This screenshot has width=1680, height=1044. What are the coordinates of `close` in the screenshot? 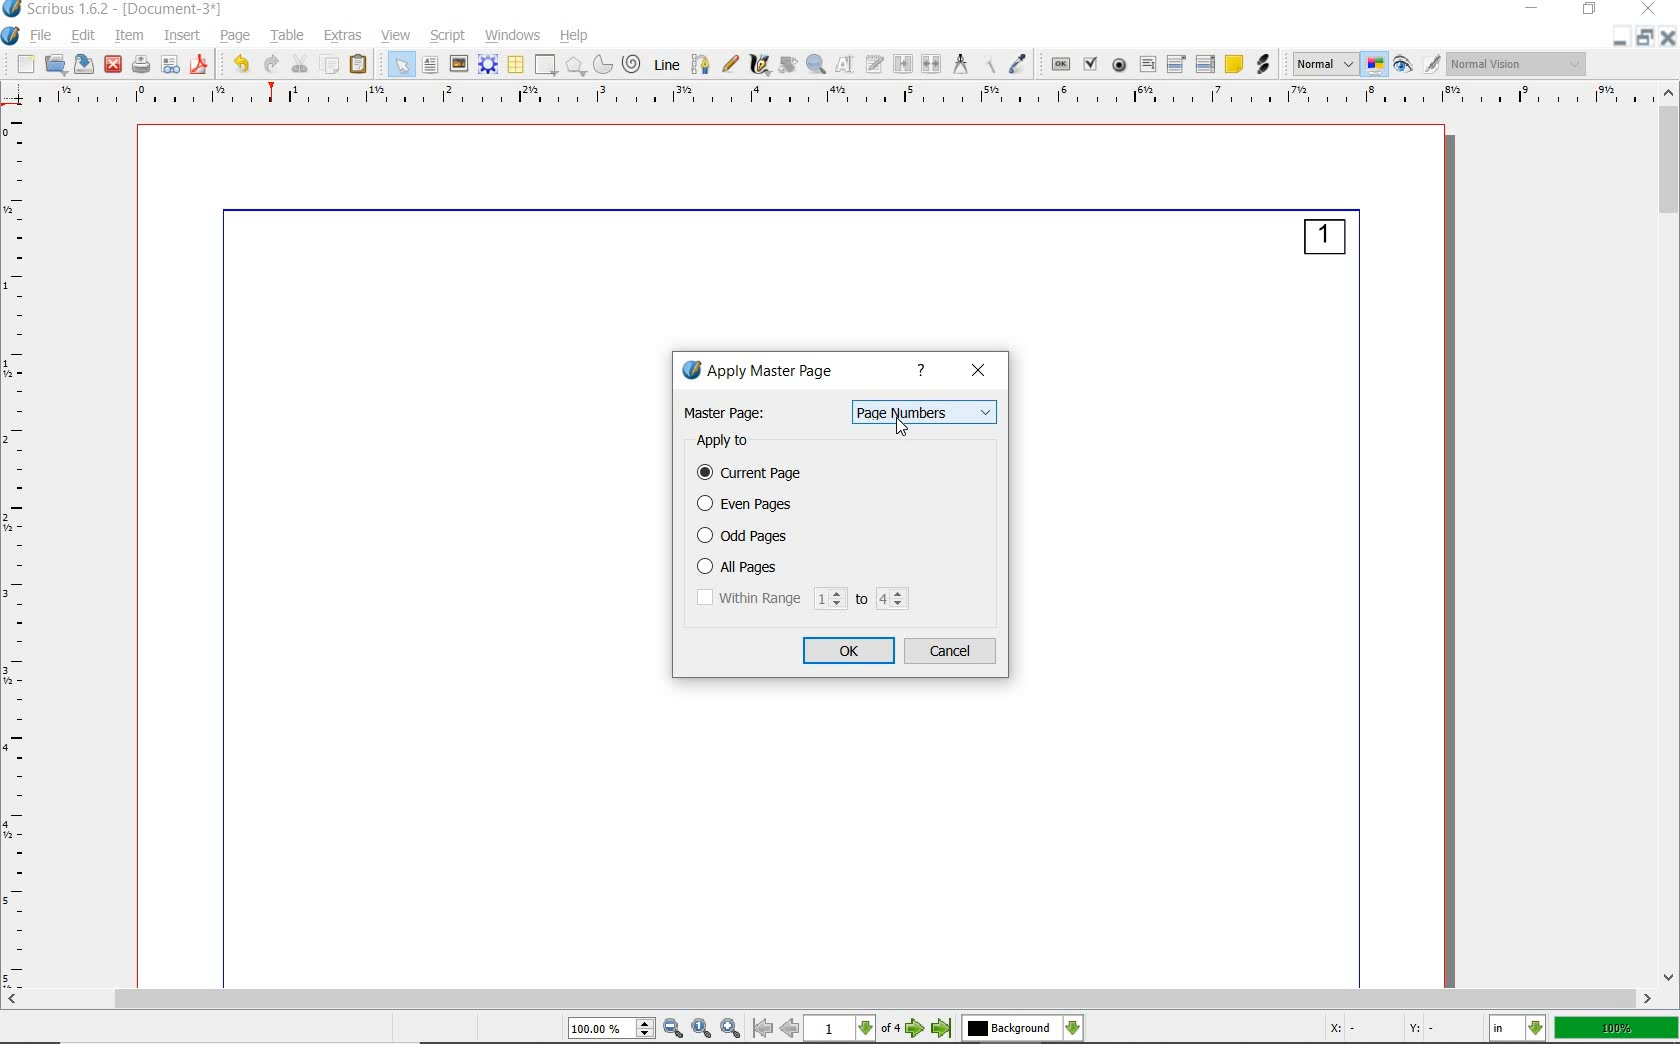 It's located at (114, 66).